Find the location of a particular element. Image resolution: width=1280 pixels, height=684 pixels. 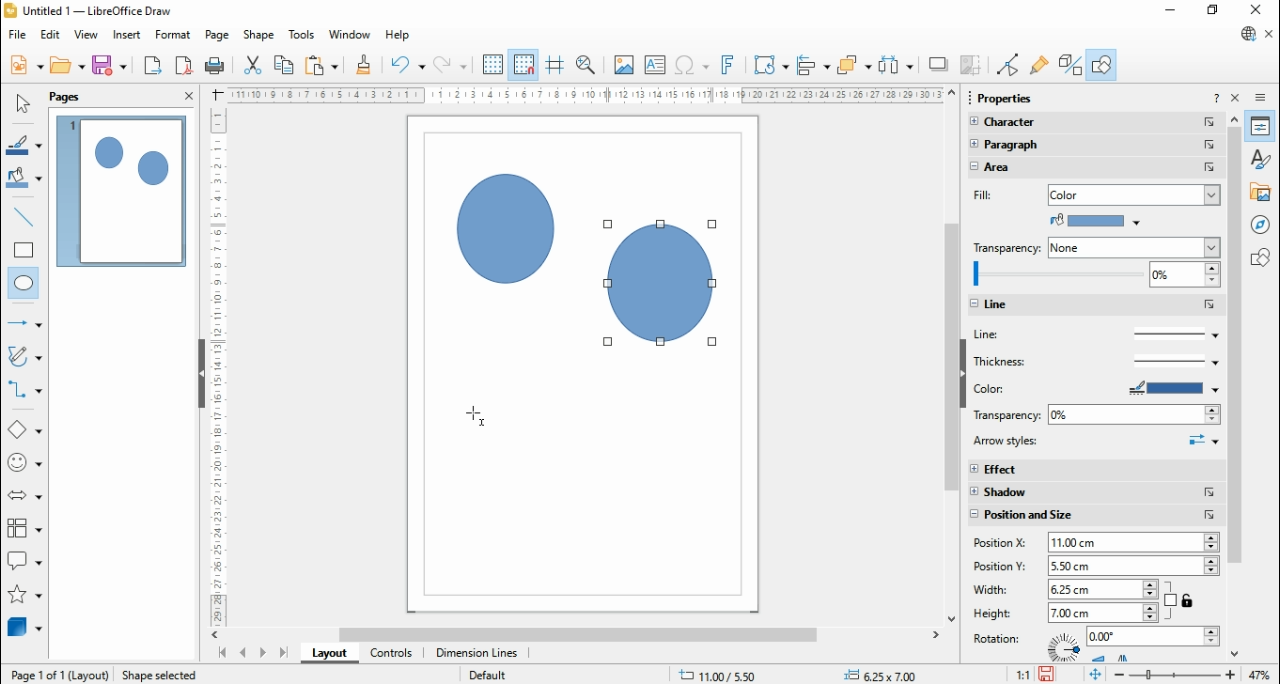

page is located at coordinates (218, 35).